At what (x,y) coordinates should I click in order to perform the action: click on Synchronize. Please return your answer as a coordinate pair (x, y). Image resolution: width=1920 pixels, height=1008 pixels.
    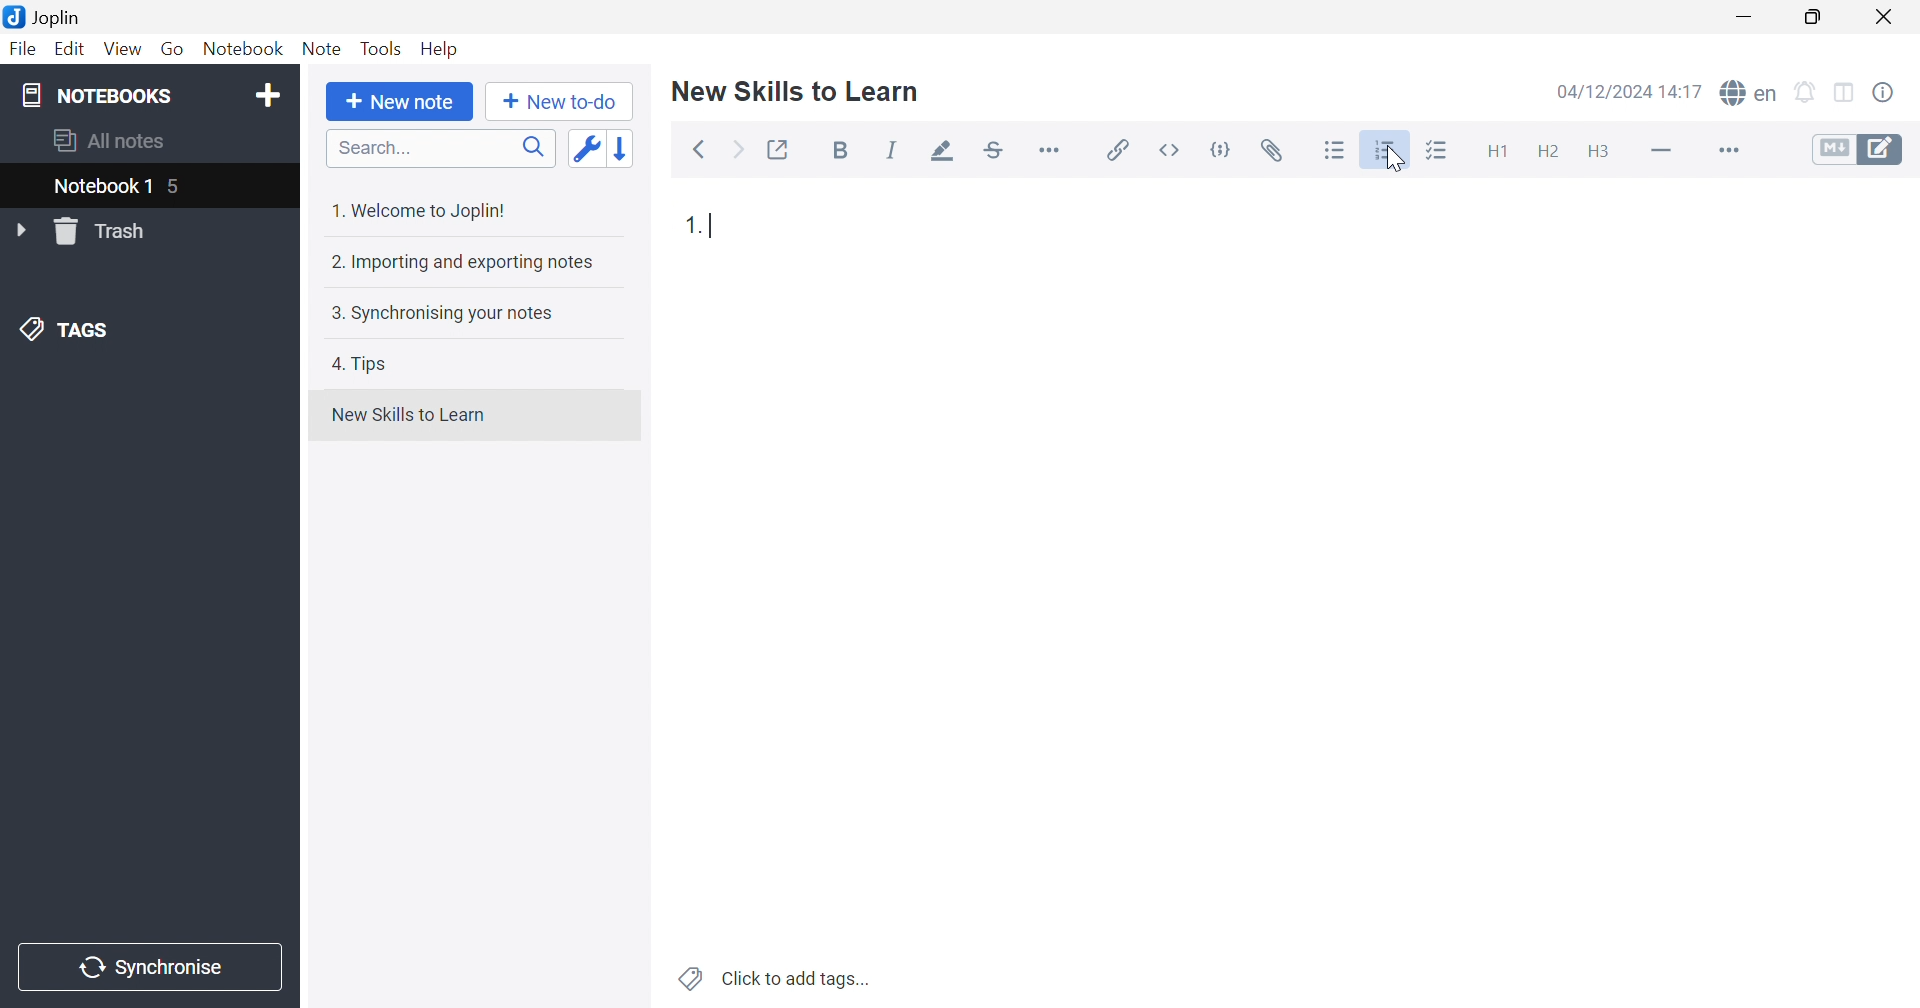
    Looking at the image, I should click on (154, 968).